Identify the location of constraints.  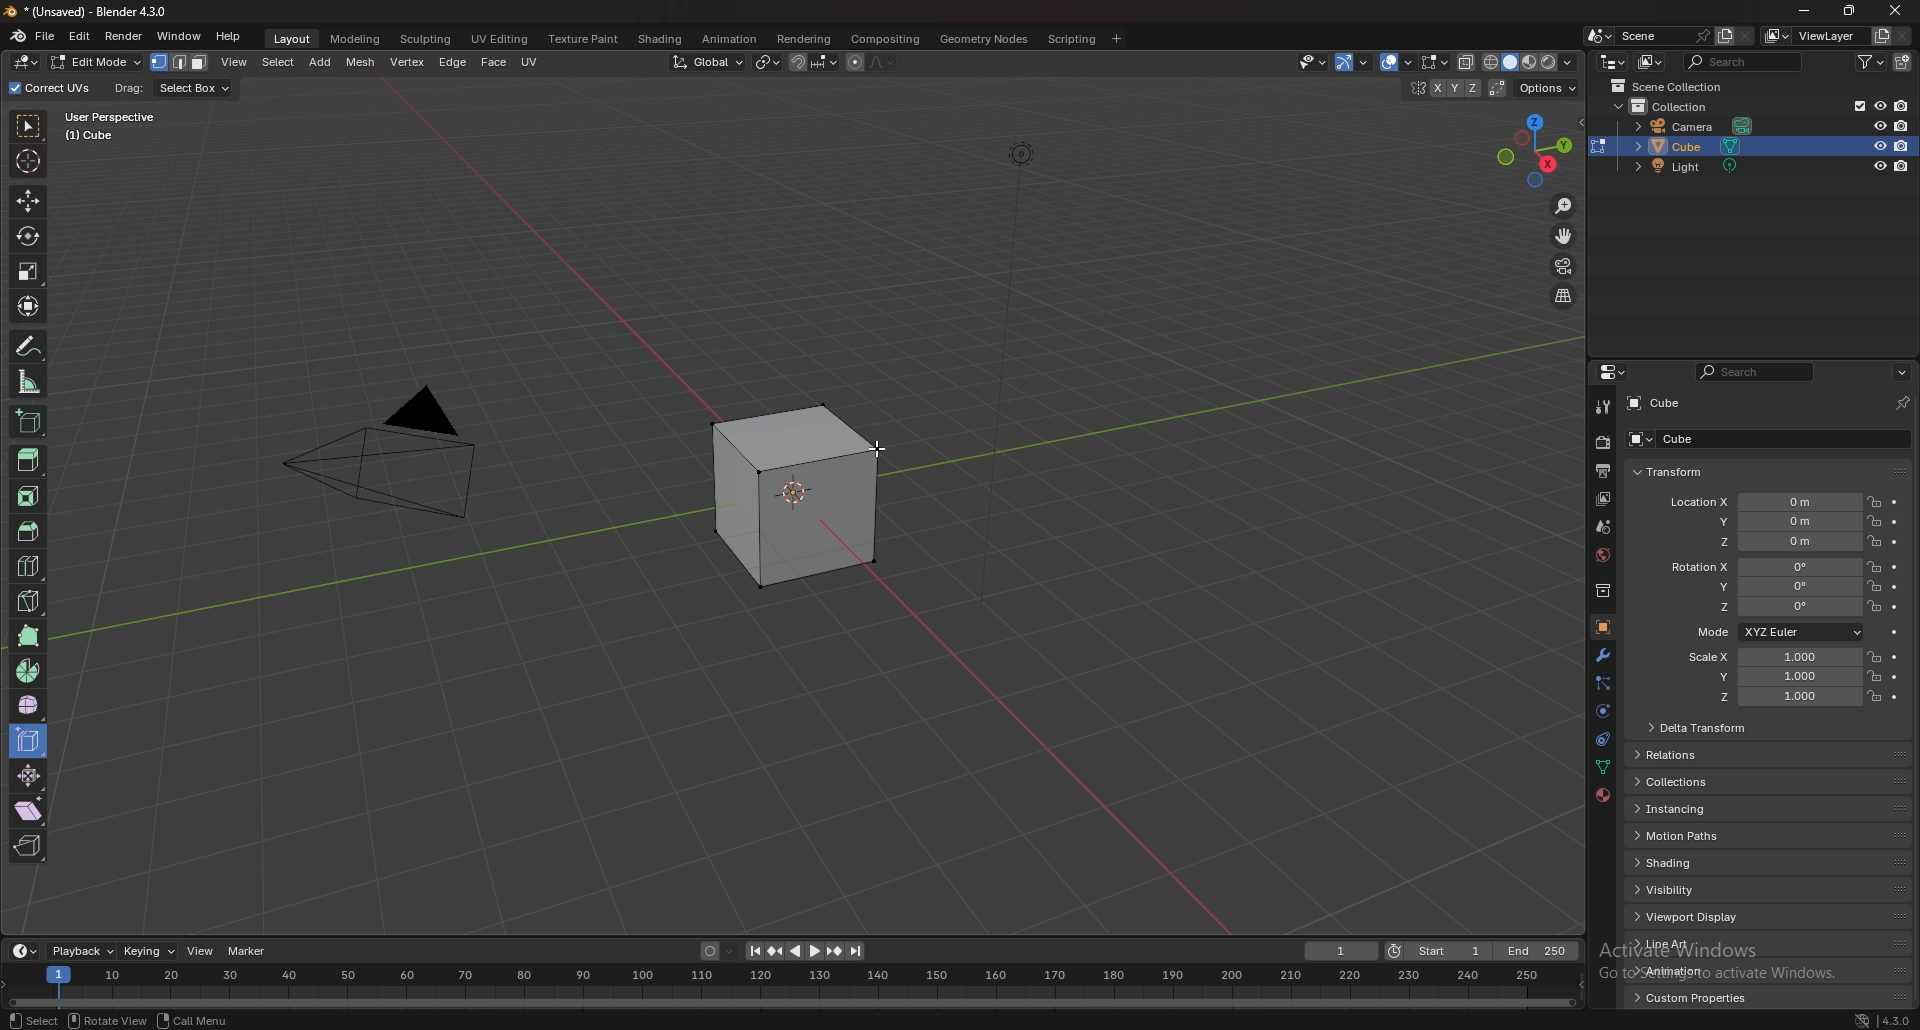
(1603, 738).